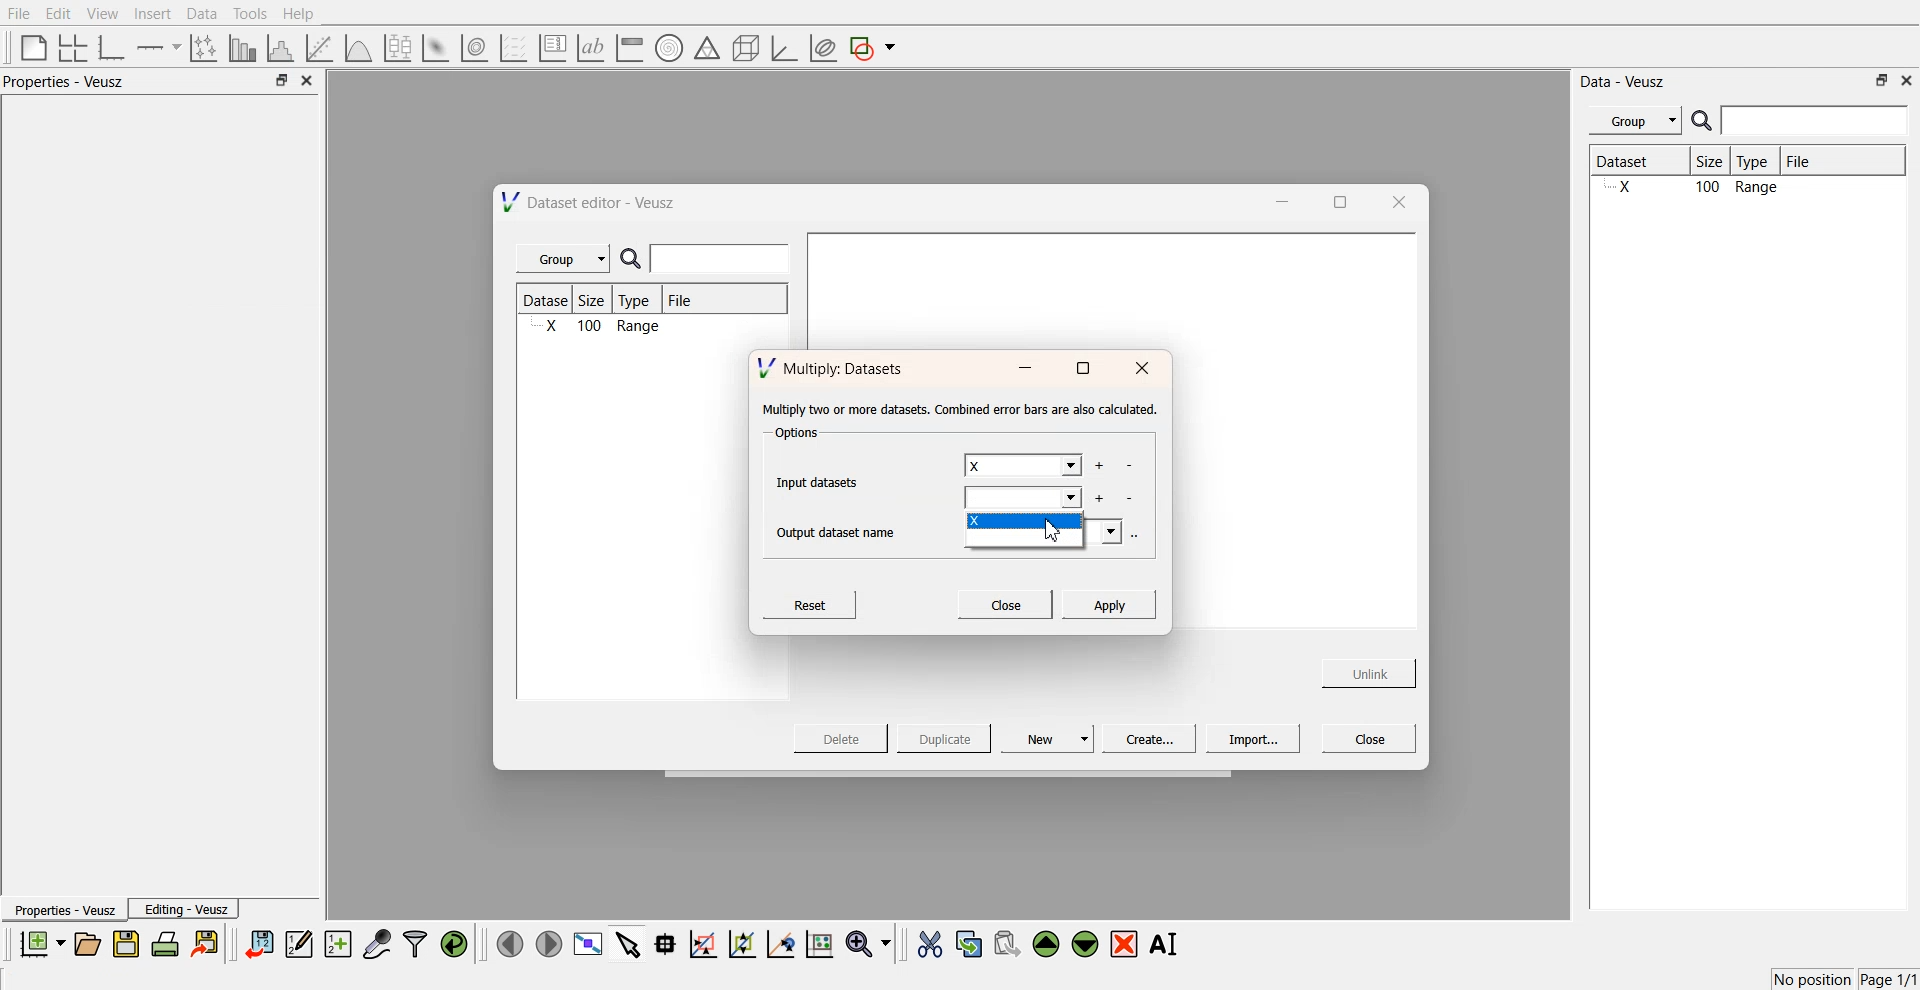  Describe the element at coordinates (1131, 499) in the screenshot. I see `delete datasets` at that location.